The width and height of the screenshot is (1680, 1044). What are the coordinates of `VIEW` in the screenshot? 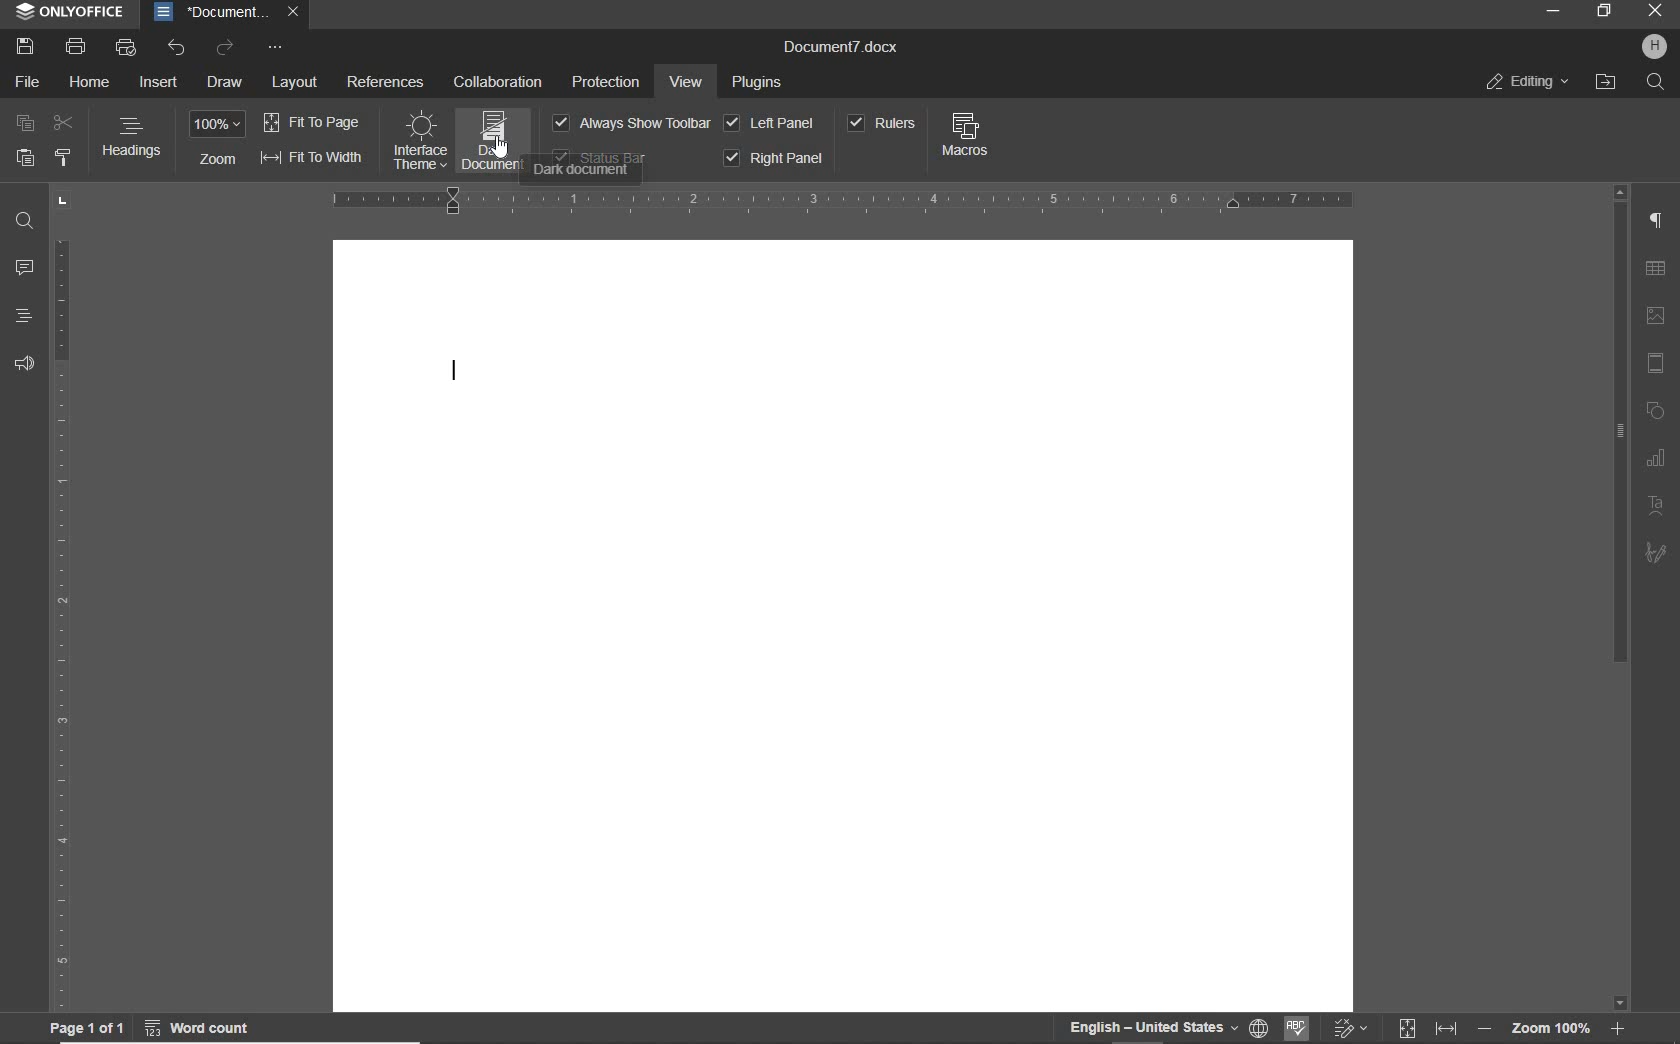 It's located at (686, 84).